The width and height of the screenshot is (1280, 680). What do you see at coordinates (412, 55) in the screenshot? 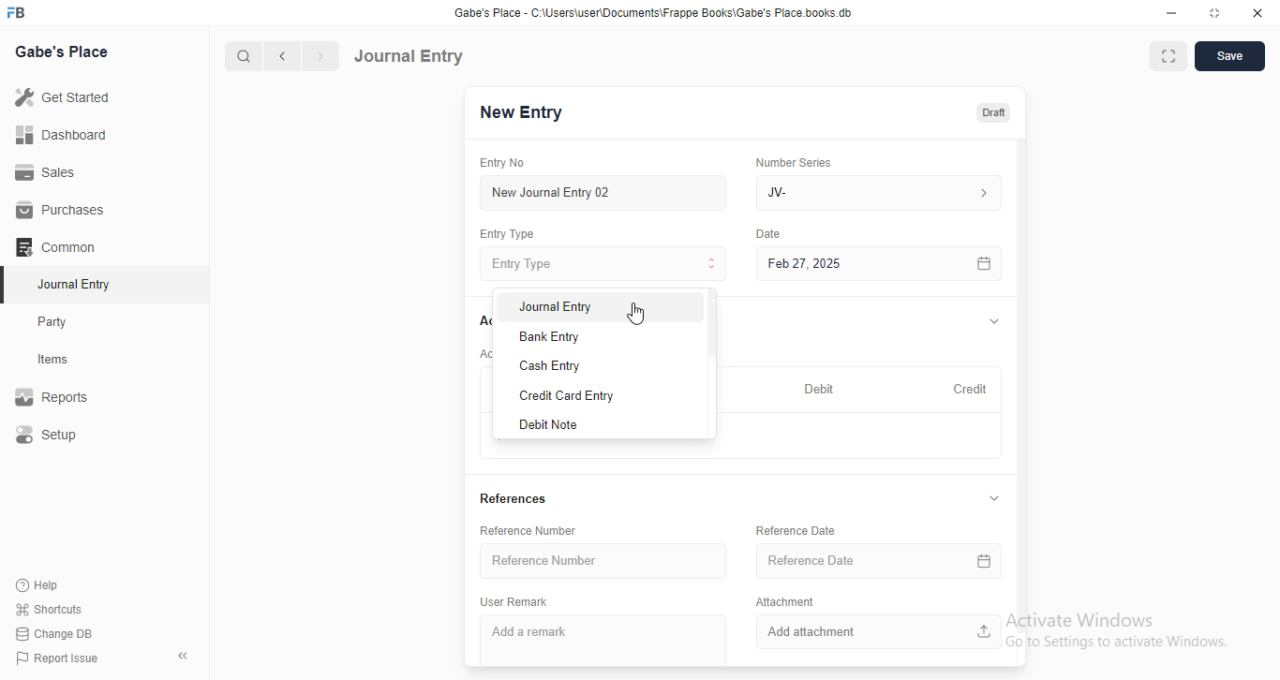
I see `Journal Entry` at bounding box center [412, 55].